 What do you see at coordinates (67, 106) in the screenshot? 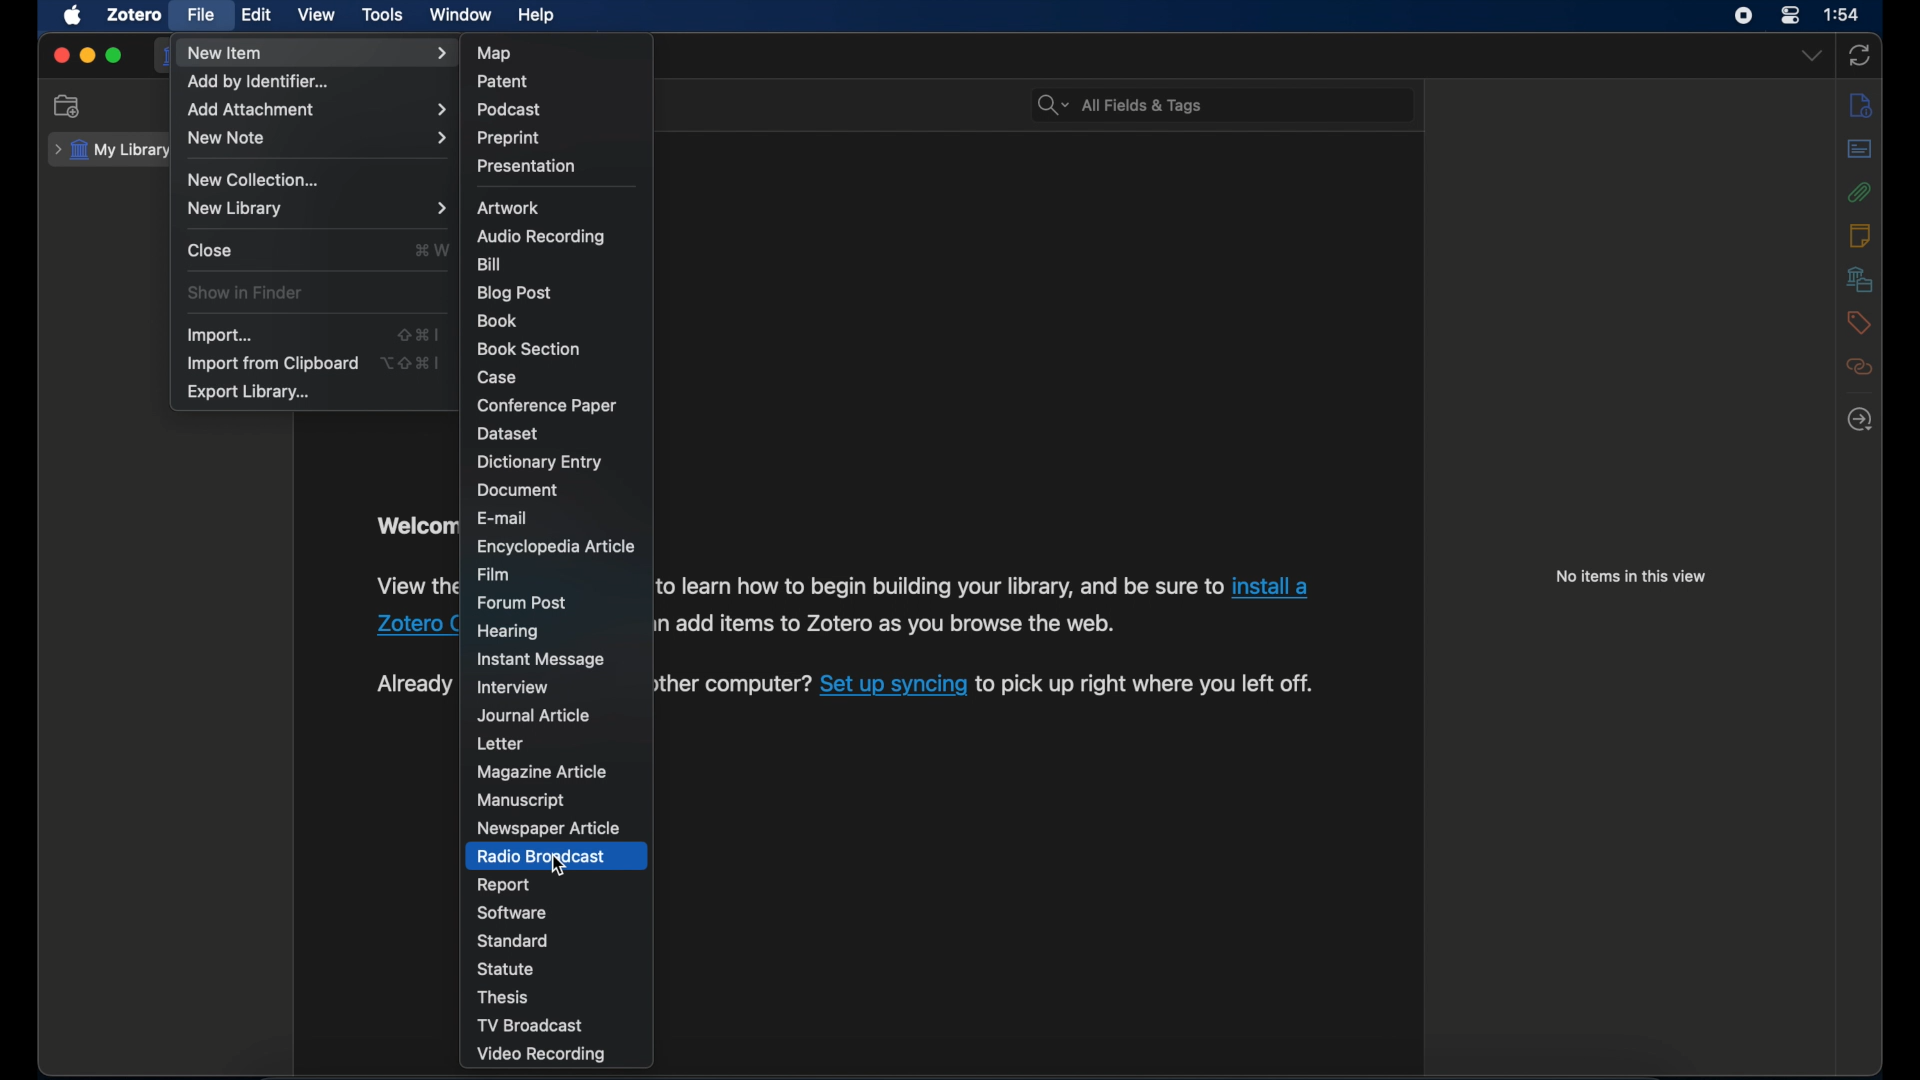
I see `new collection` at bounding box center [67, 106].